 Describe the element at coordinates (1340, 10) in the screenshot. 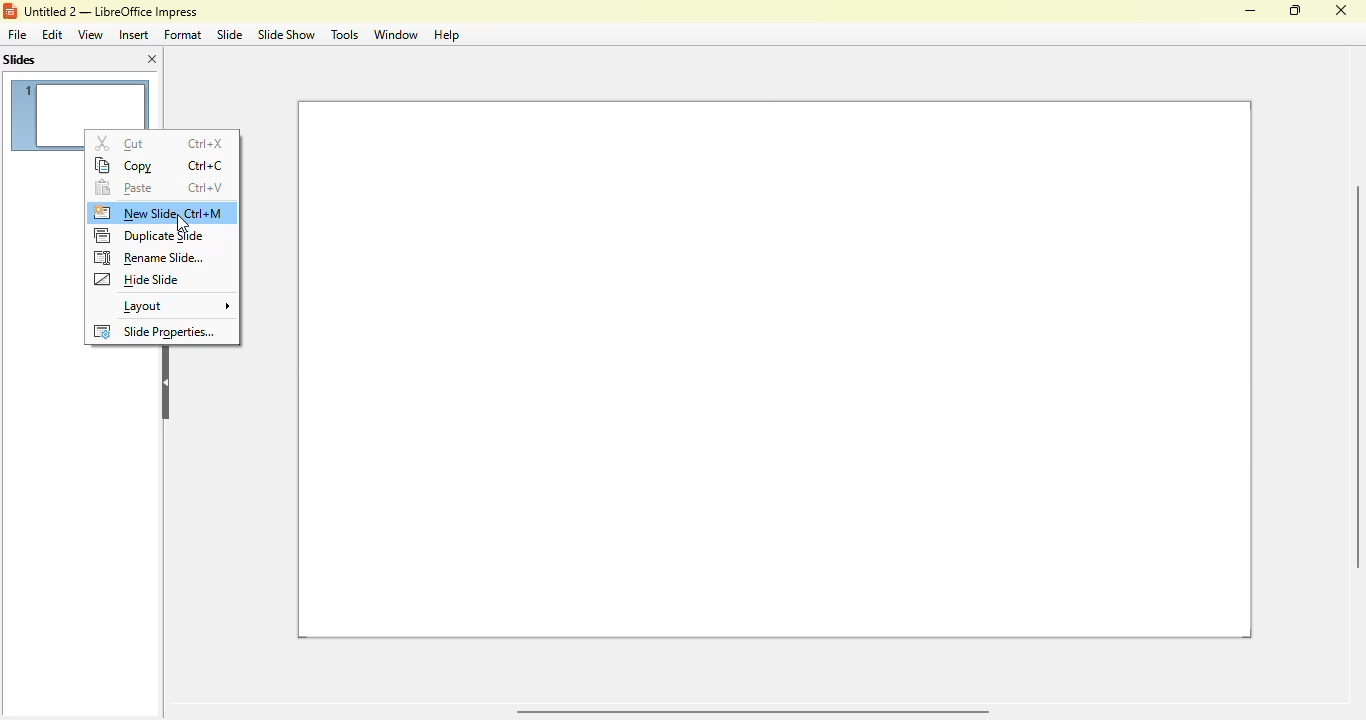

I see `close` at that location.